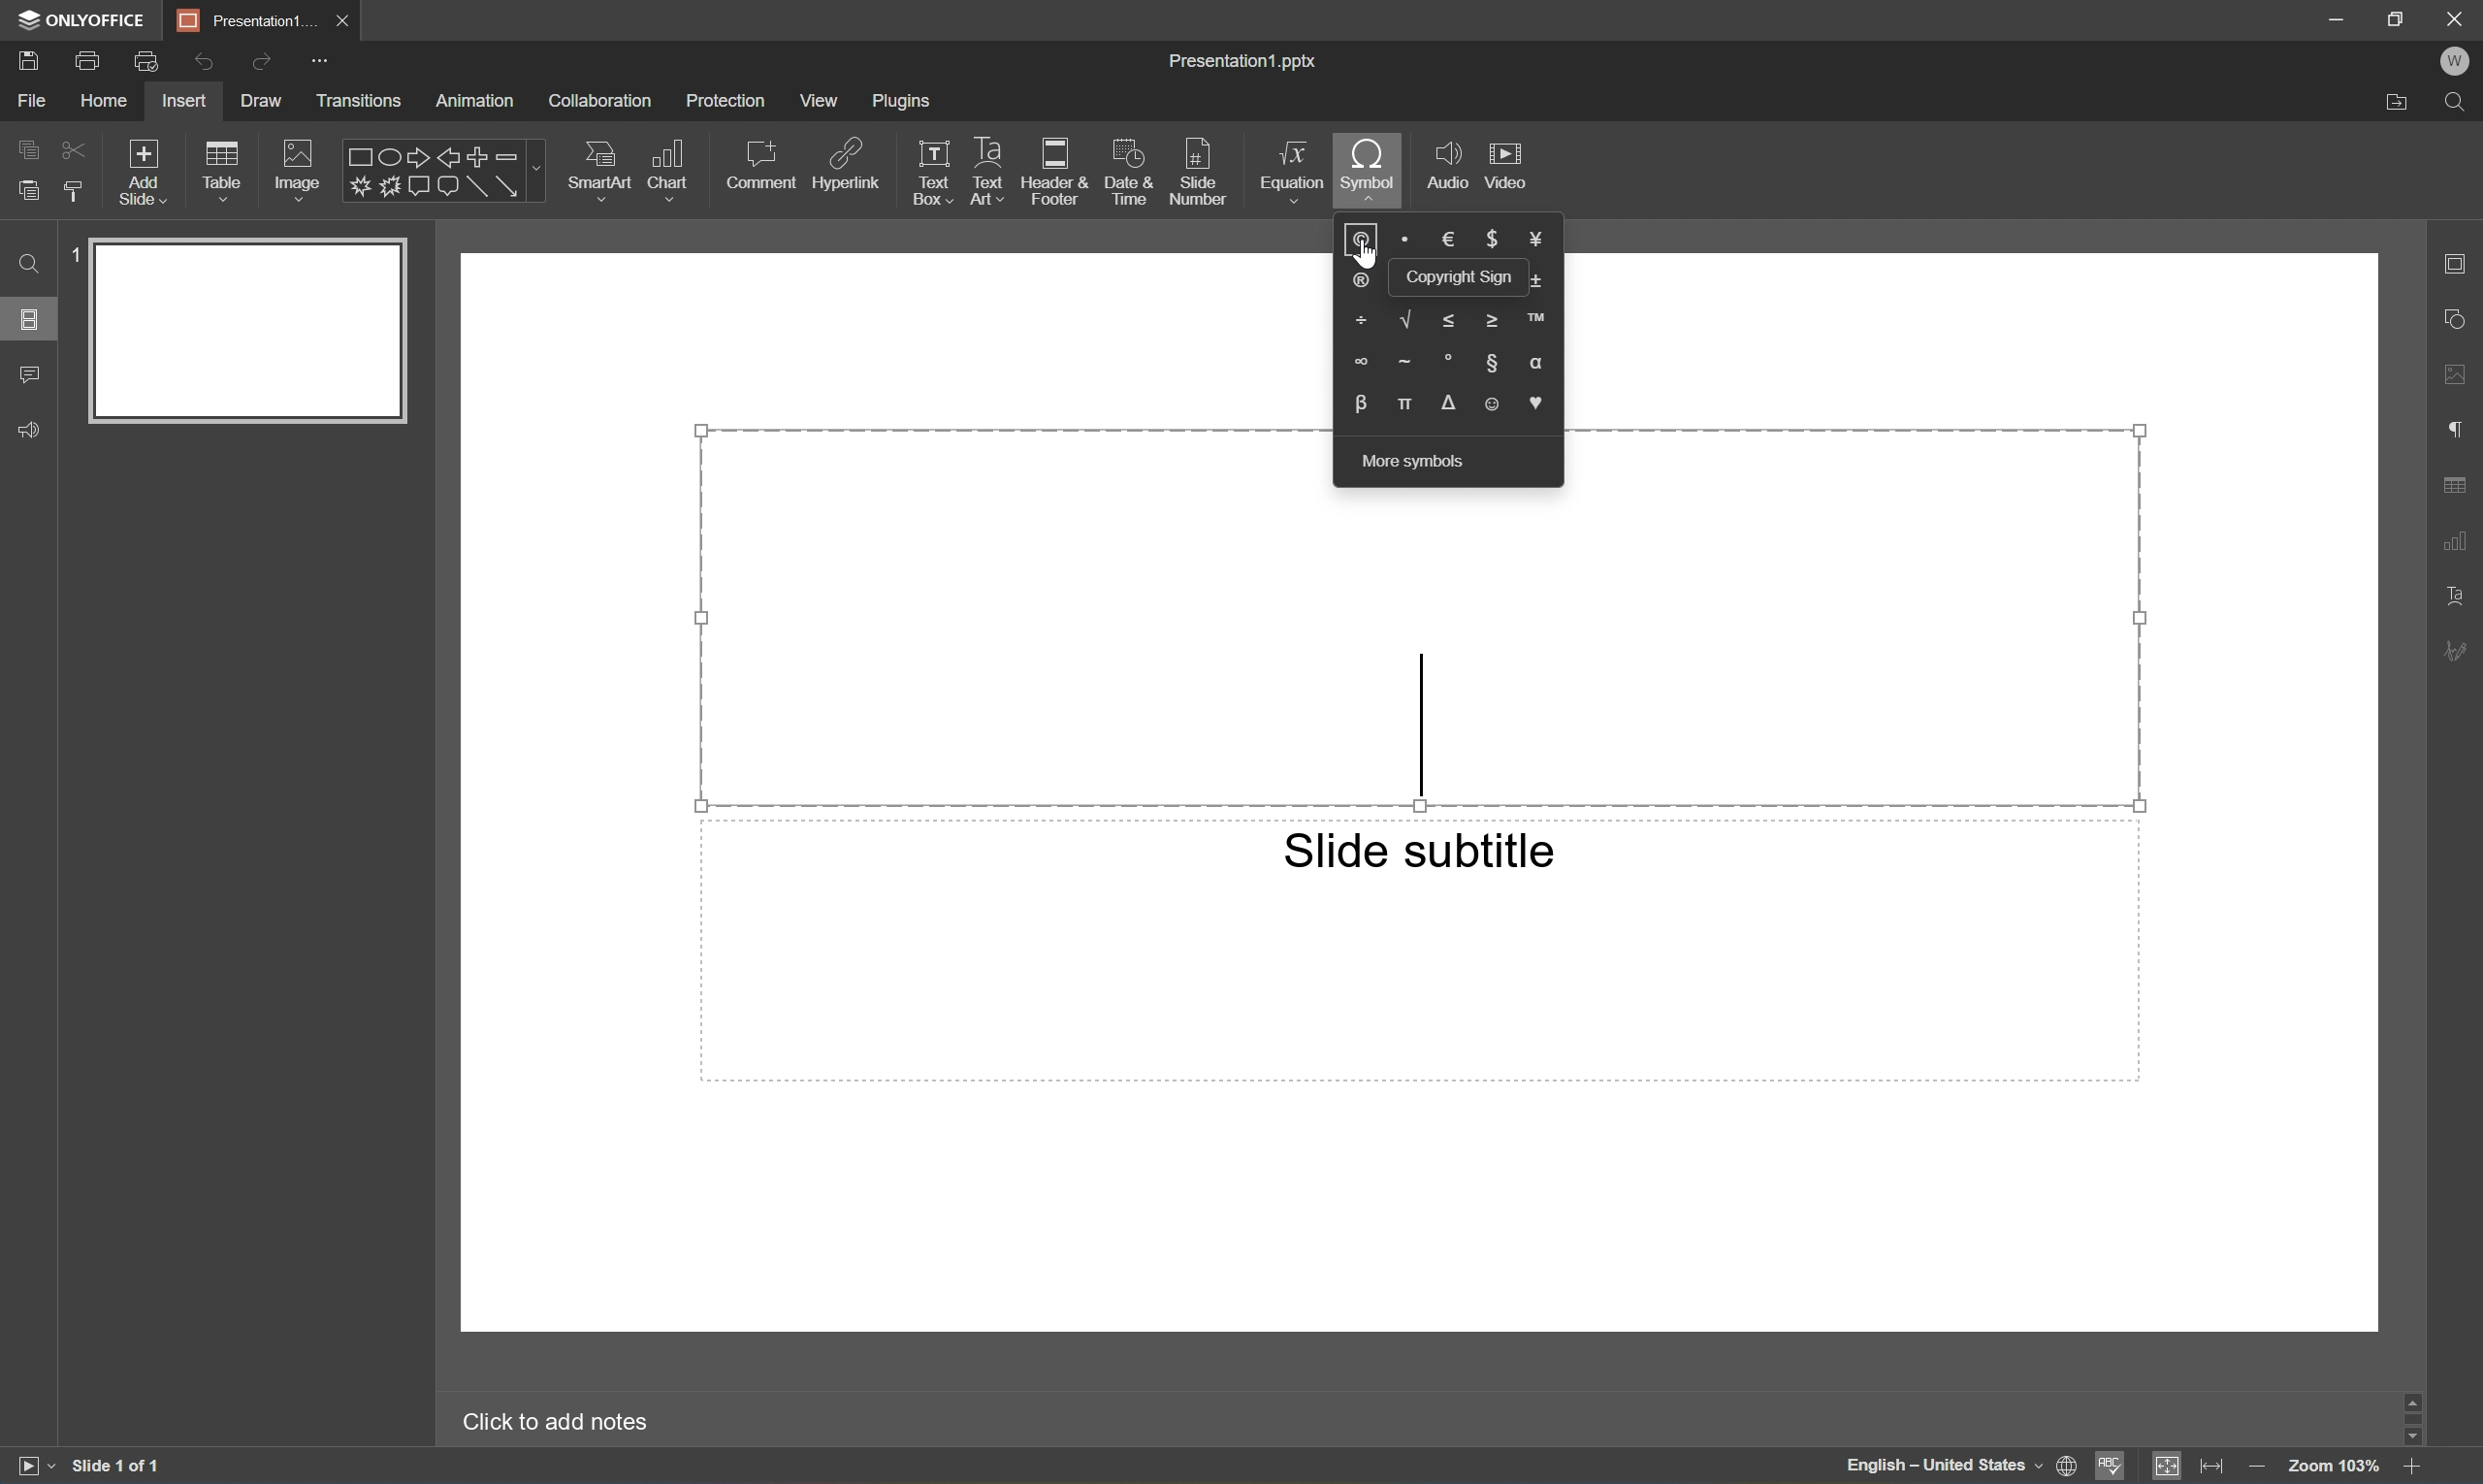 Image resolution: width=2483 pixels, height=1484 pixels. What do you see at coordinates (1420, 850) in the screenshot?
I see `Slide subtitle` at bounding box center [1420, 850].